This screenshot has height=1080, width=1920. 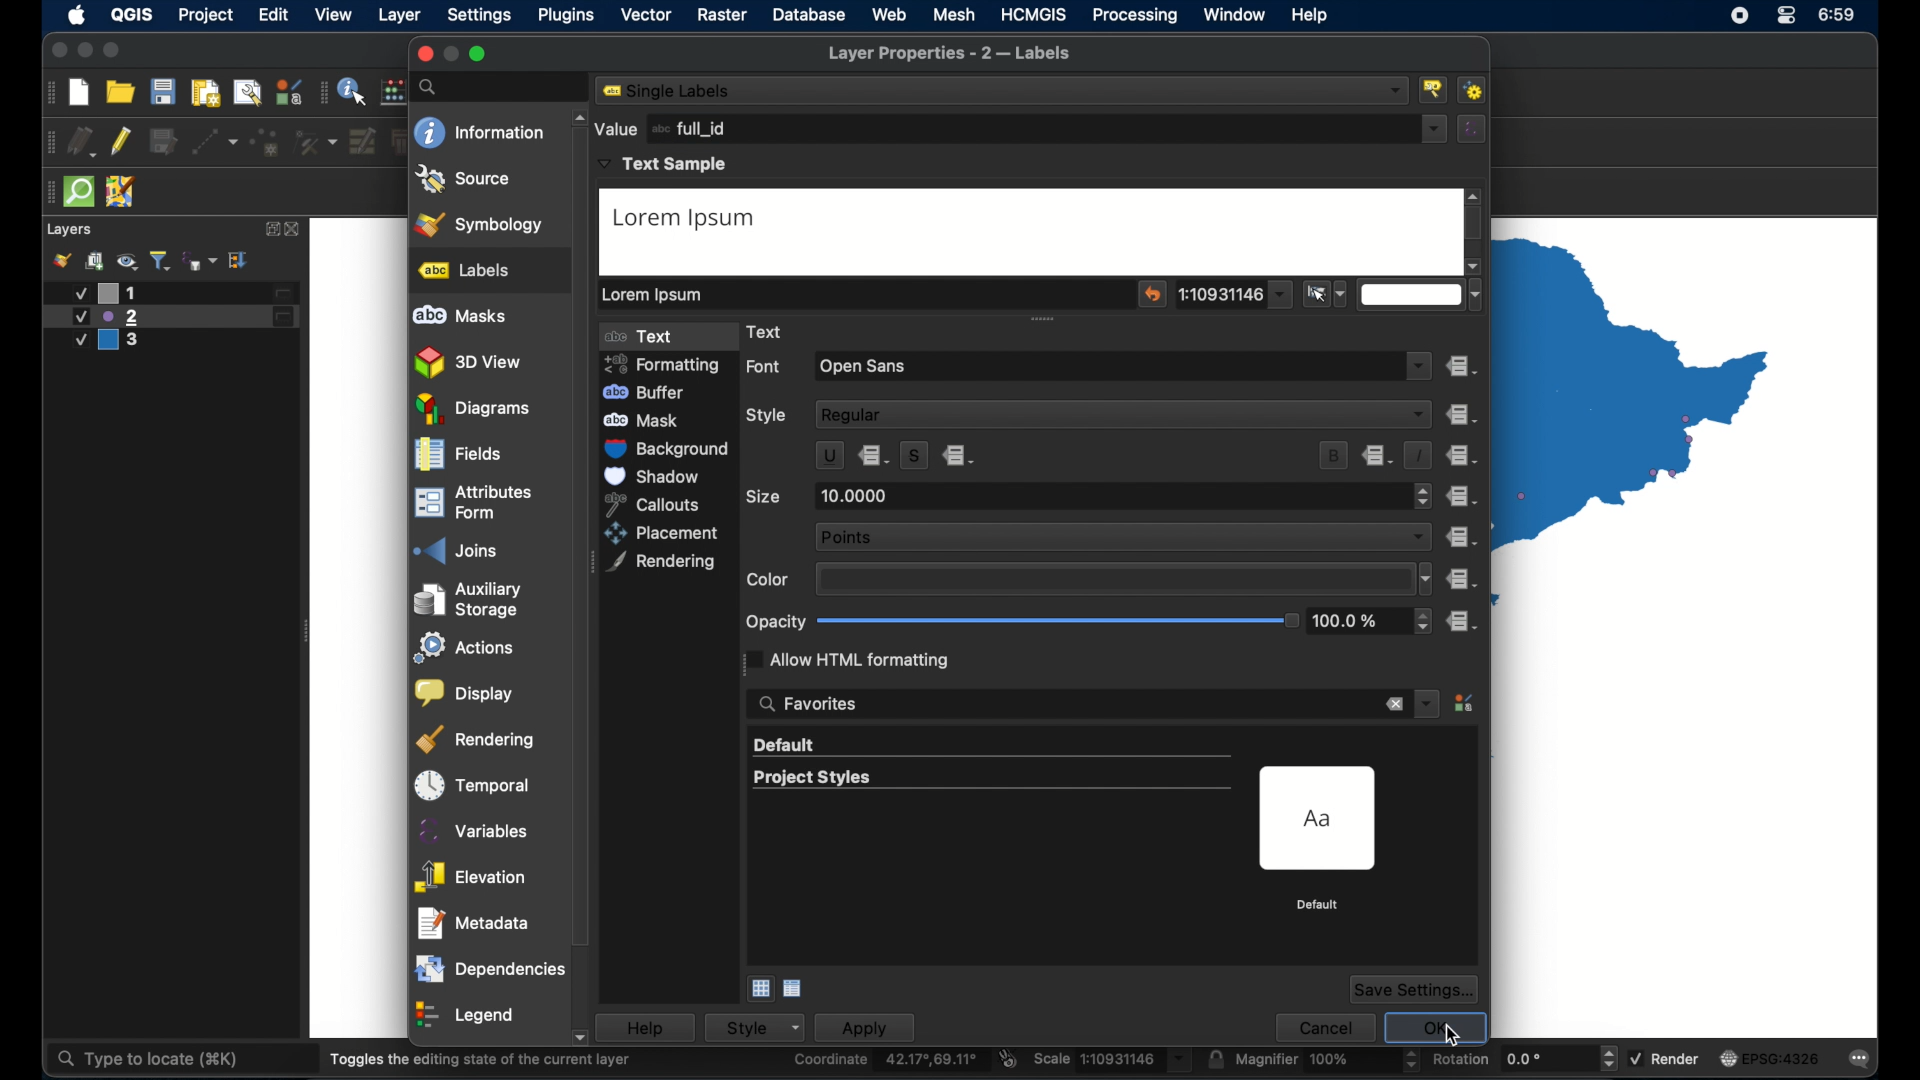 I want to click on data defined override, so click(x=1379, y=455).